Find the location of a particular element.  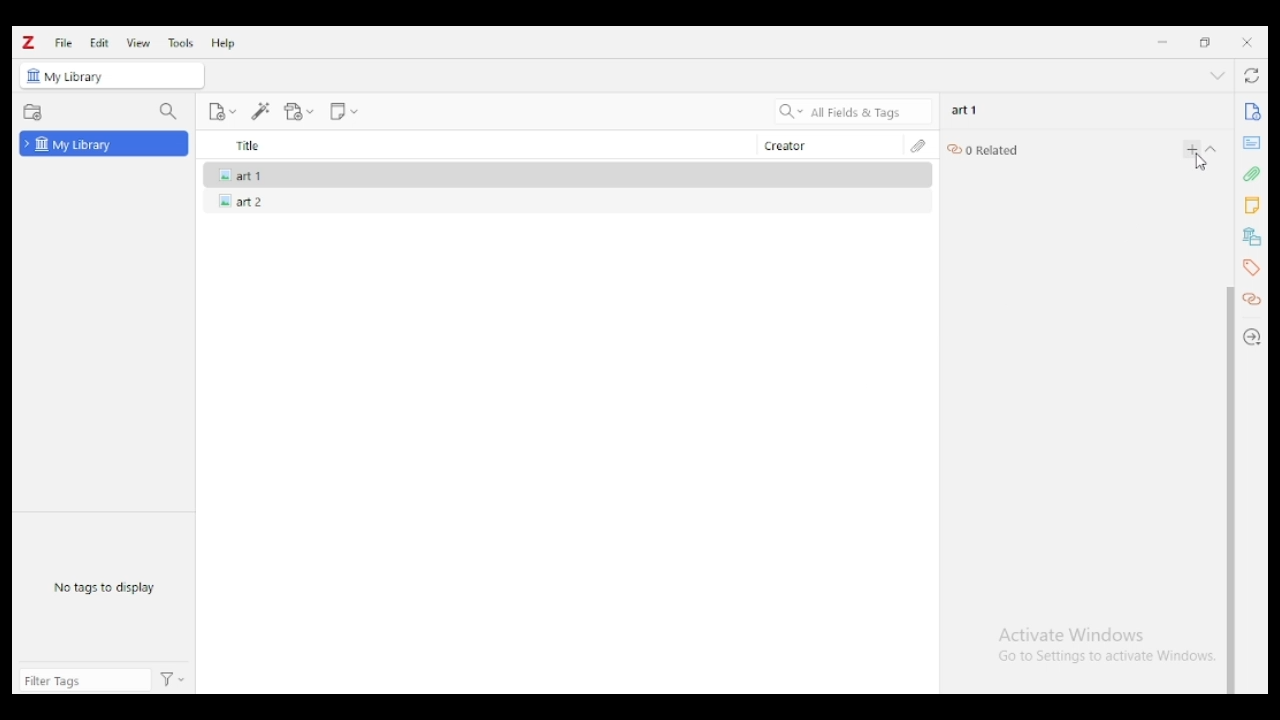

abstract is located at coordinates (1251, 143).